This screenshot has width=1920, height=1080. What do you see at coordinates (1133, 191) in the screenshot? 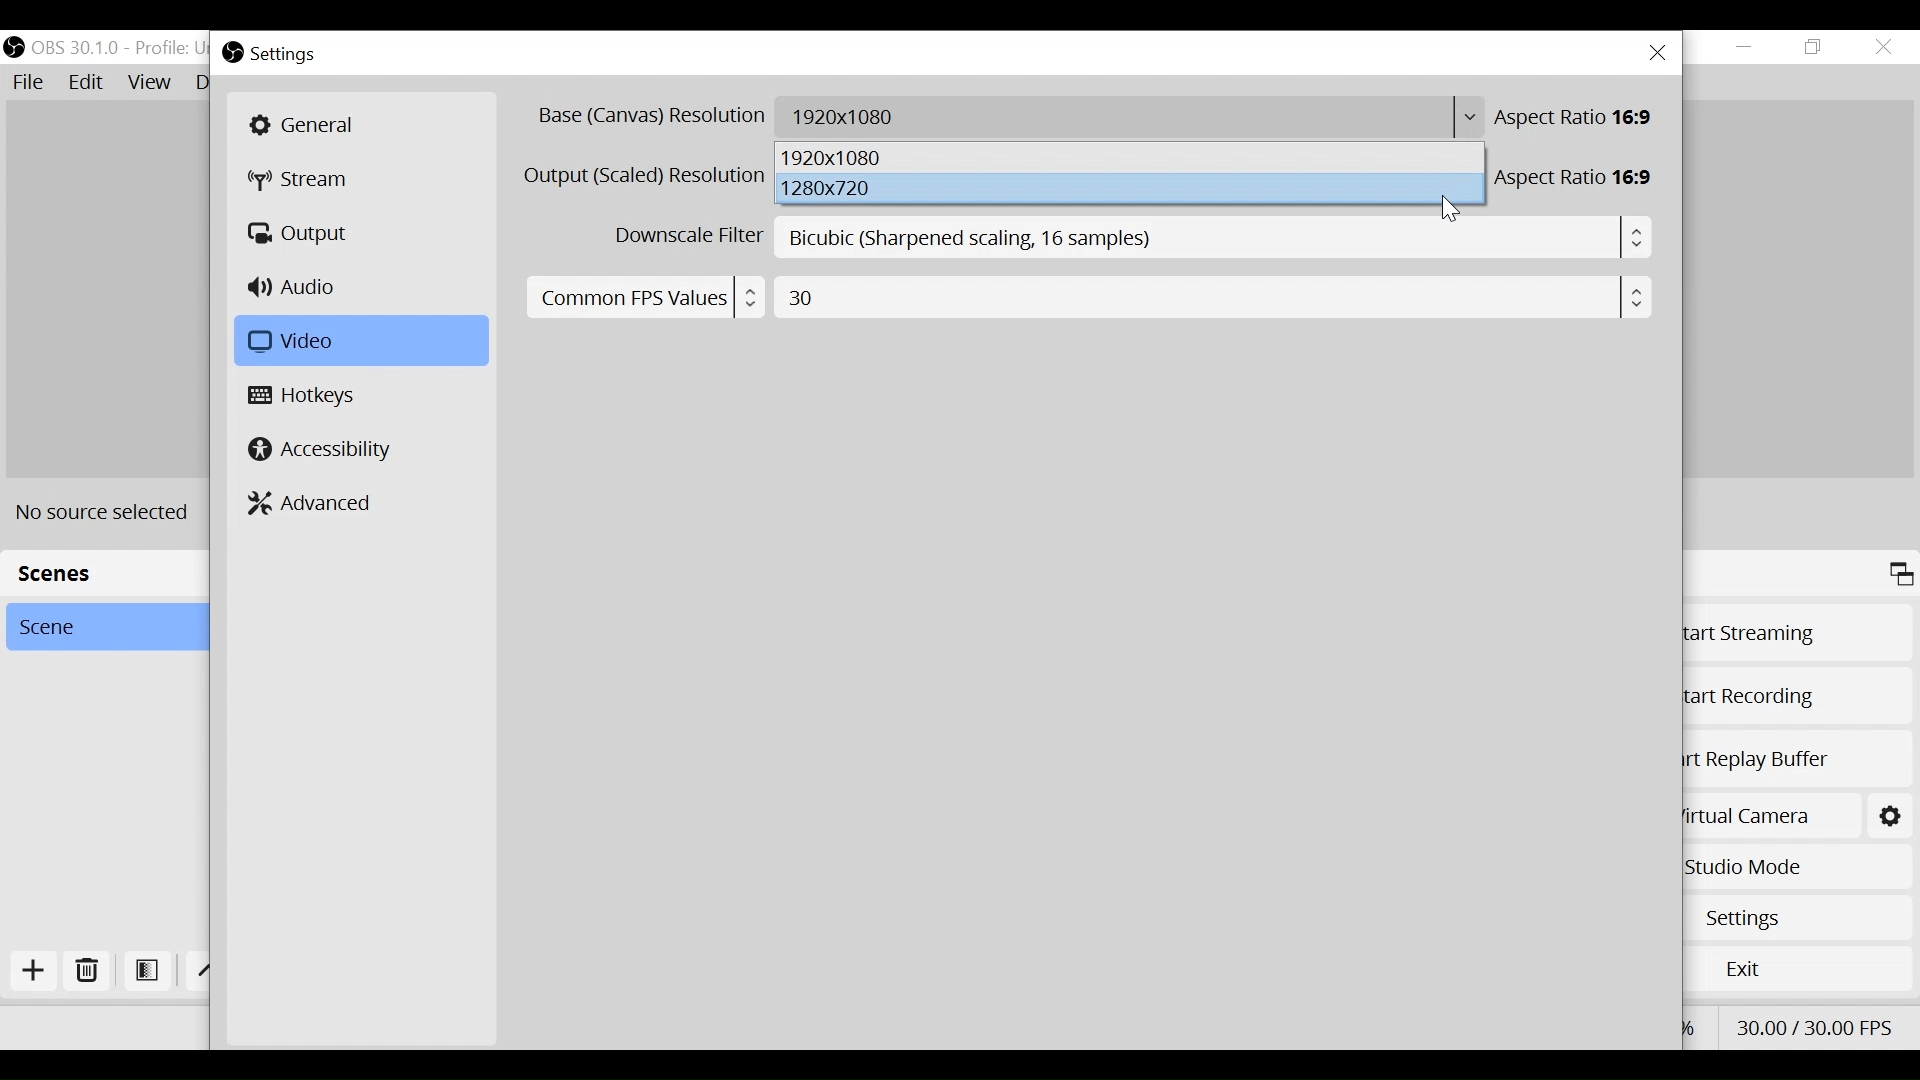
I see `1280*720` at bounding box center [1133, 191].